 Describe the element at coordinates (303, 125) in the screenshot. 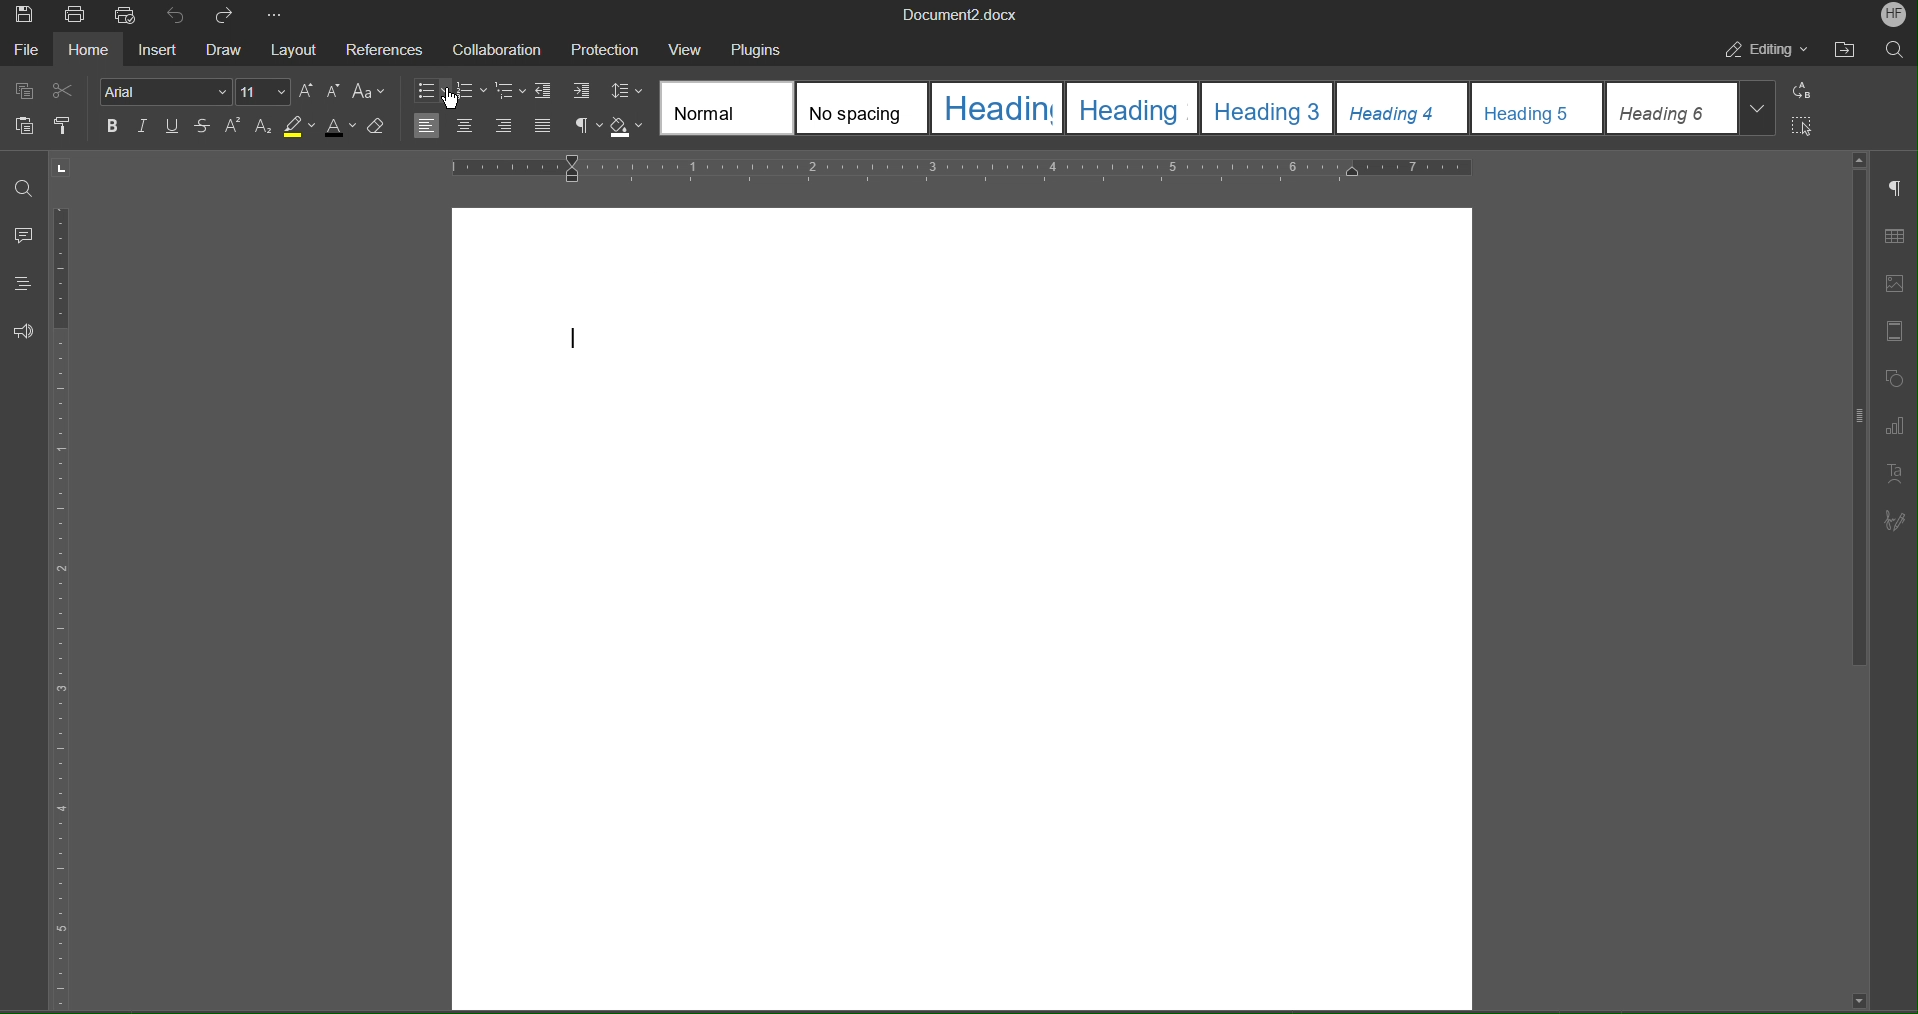

I see `Highlight` at that location.